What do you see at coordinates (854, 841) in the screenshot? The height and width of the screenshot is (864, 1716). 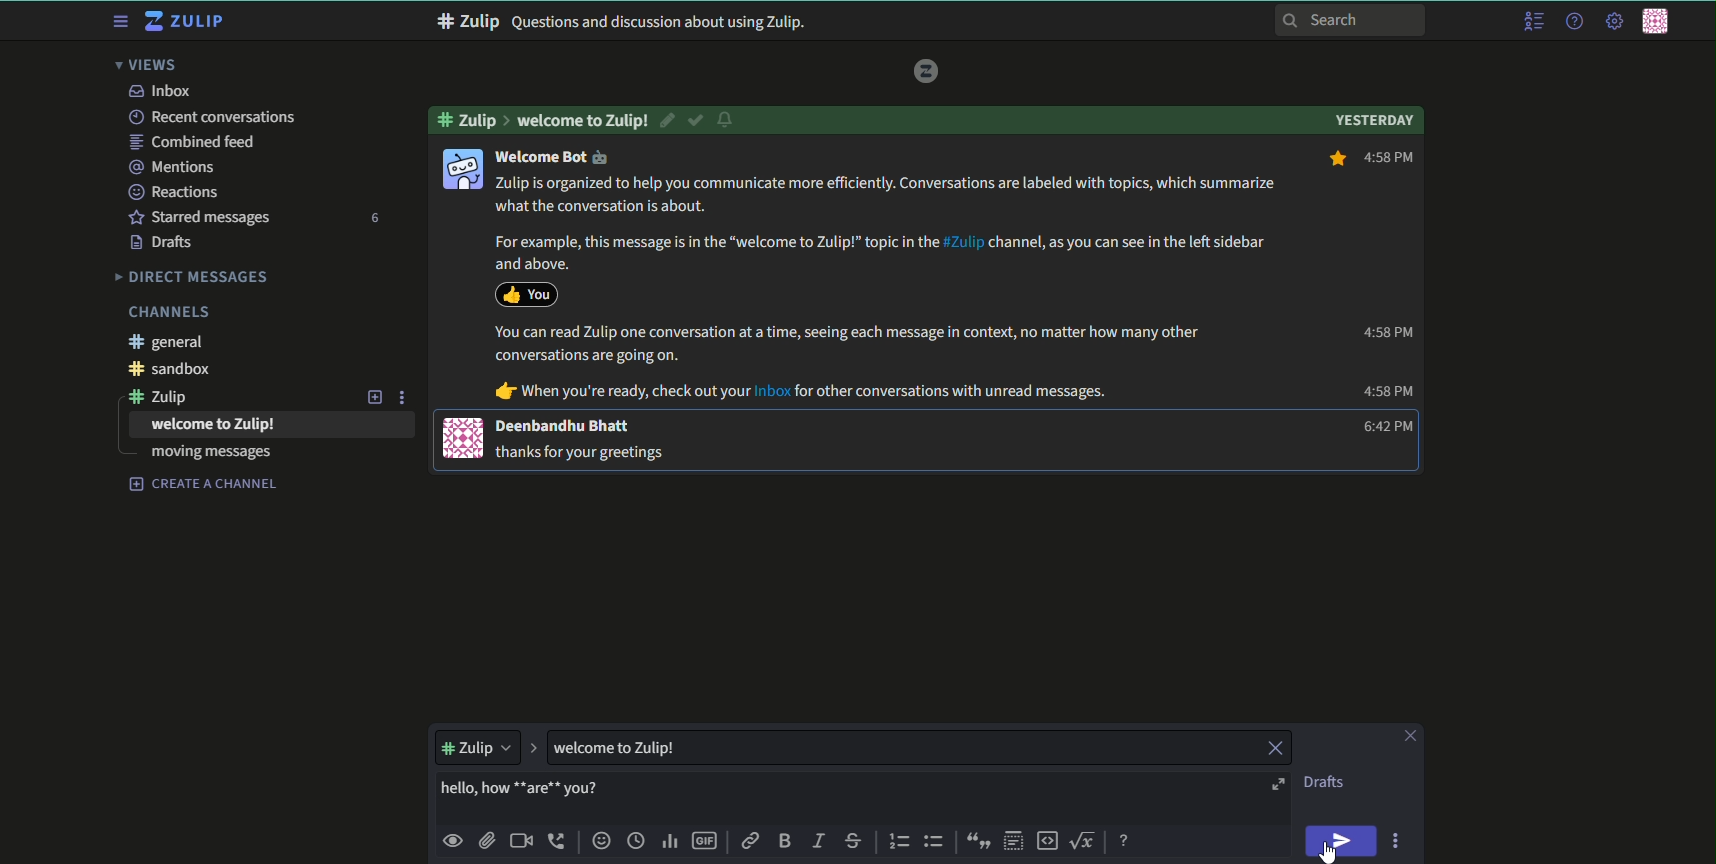 I see `strikethrough` at bounding box center [854, 841].